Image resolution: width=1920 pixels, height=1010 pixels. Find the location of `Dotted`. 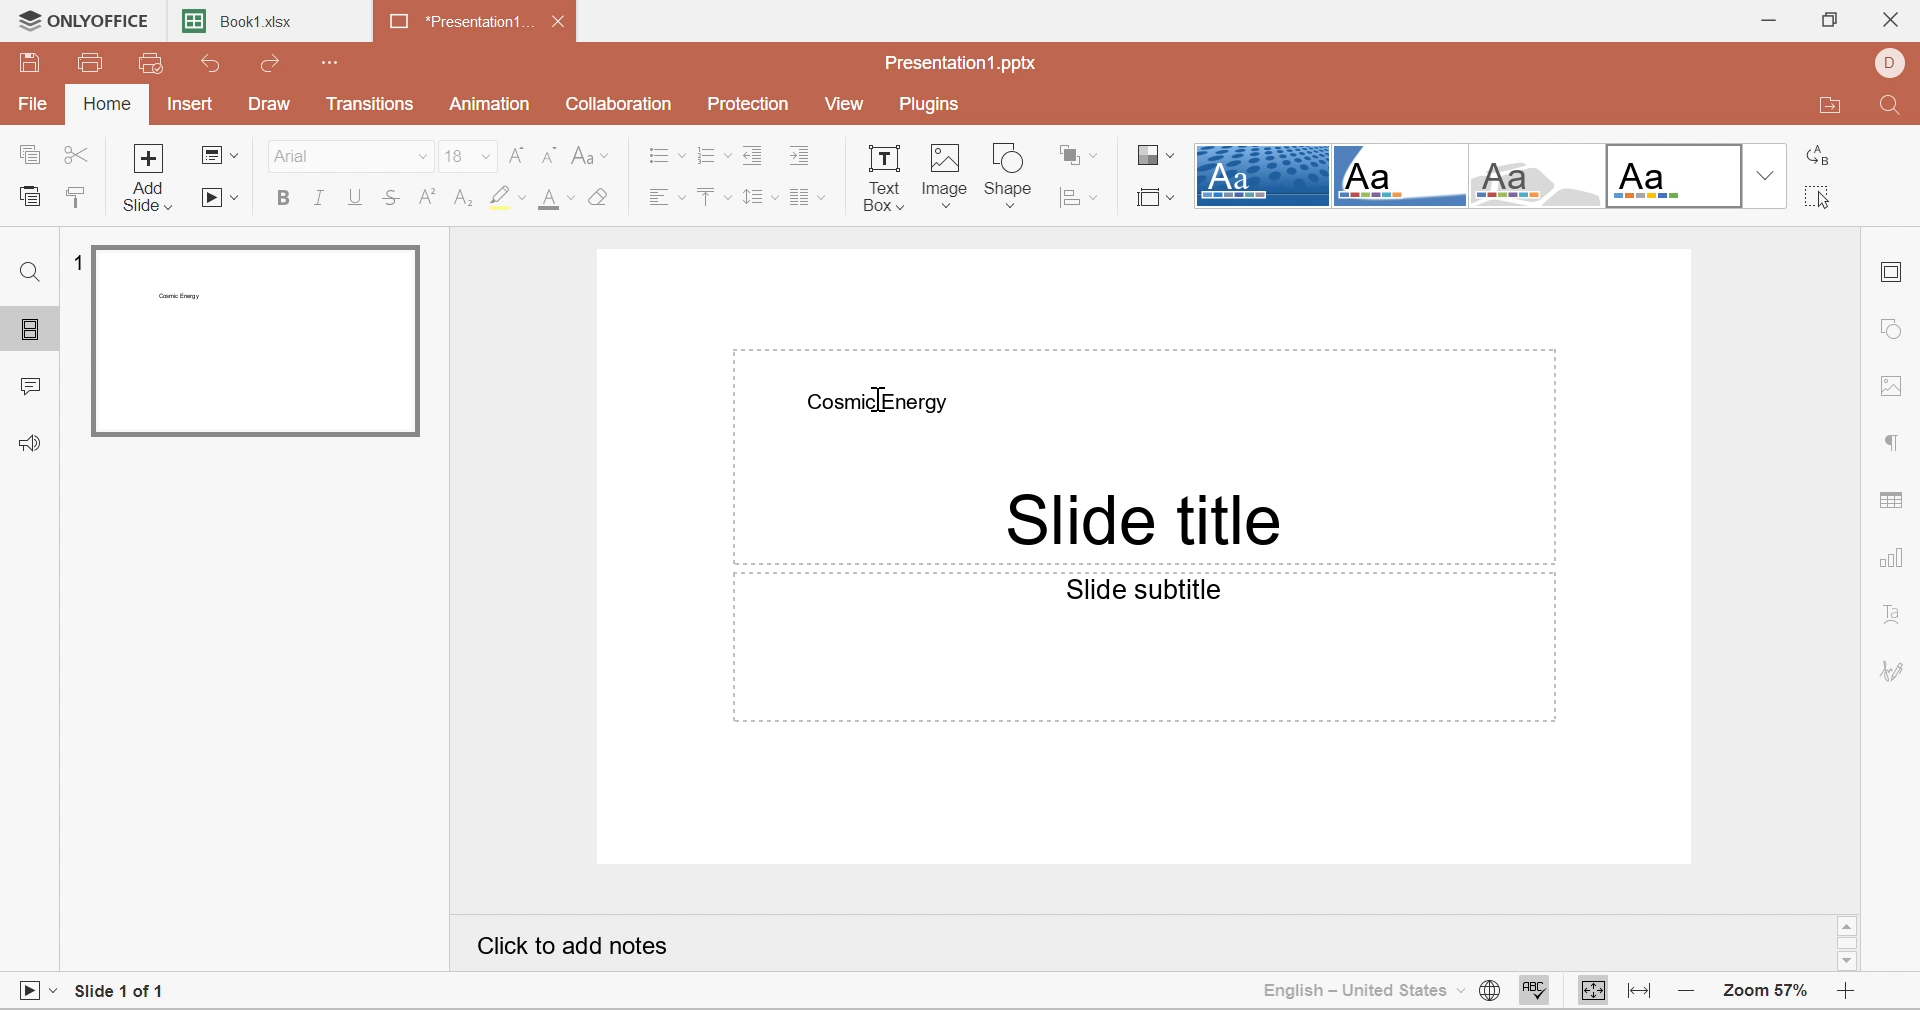

Dotted is located at coordinates (1262, 175).